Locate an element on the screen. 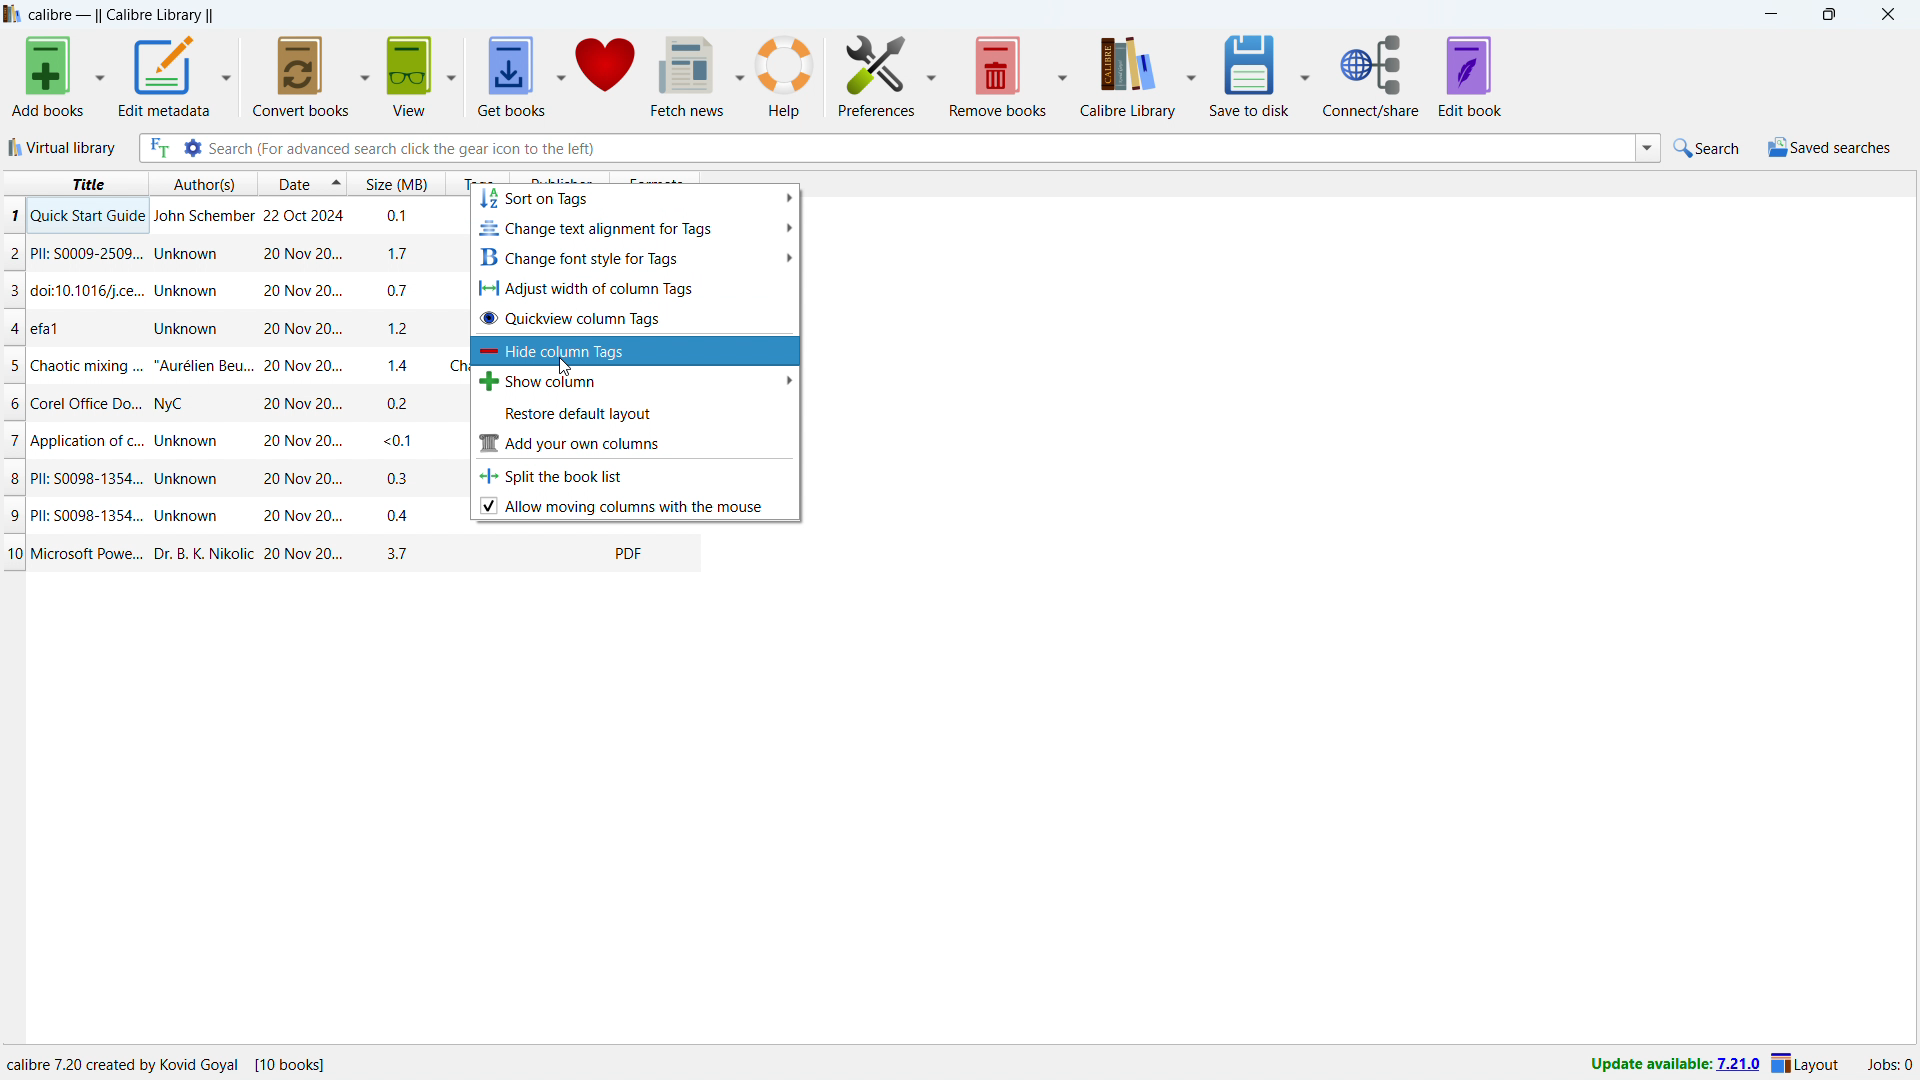  sort by size is located at coordinates (311, 181).